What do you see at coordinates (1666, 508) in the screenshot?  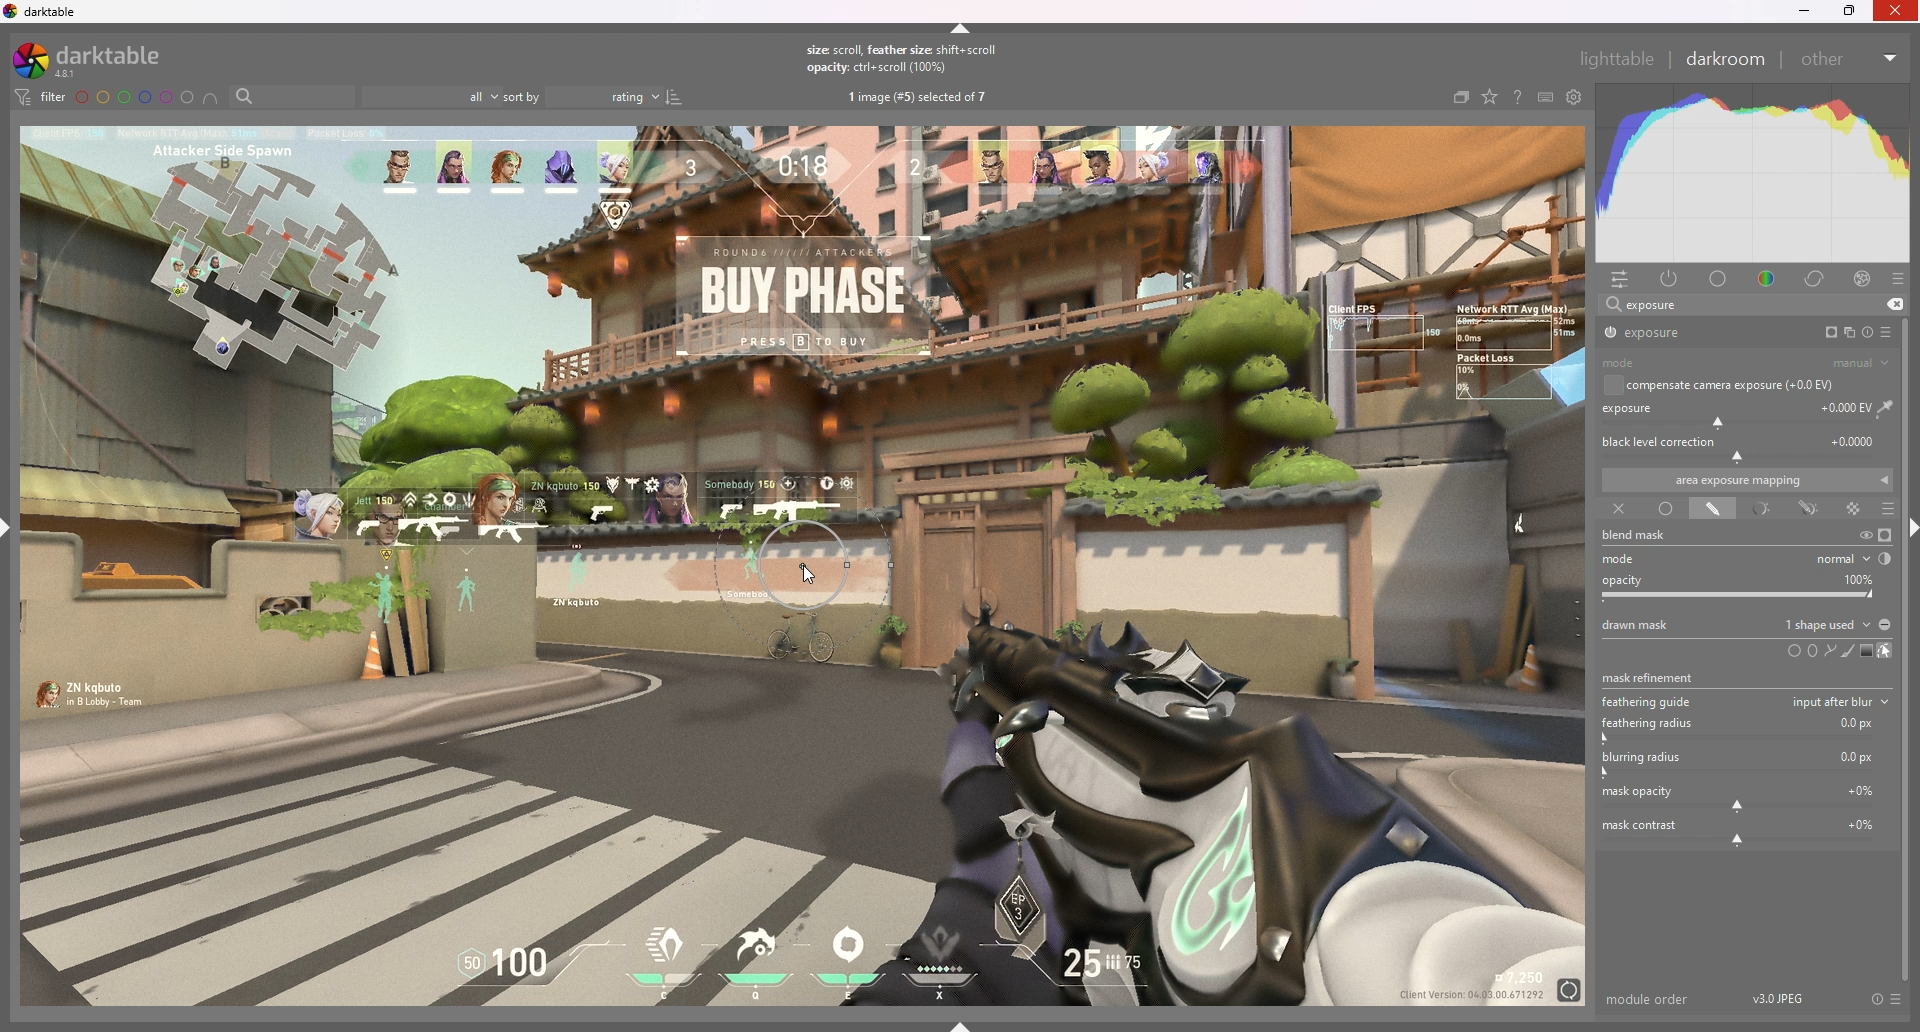 I see `uniformly` at bounding box center [1666, 508].